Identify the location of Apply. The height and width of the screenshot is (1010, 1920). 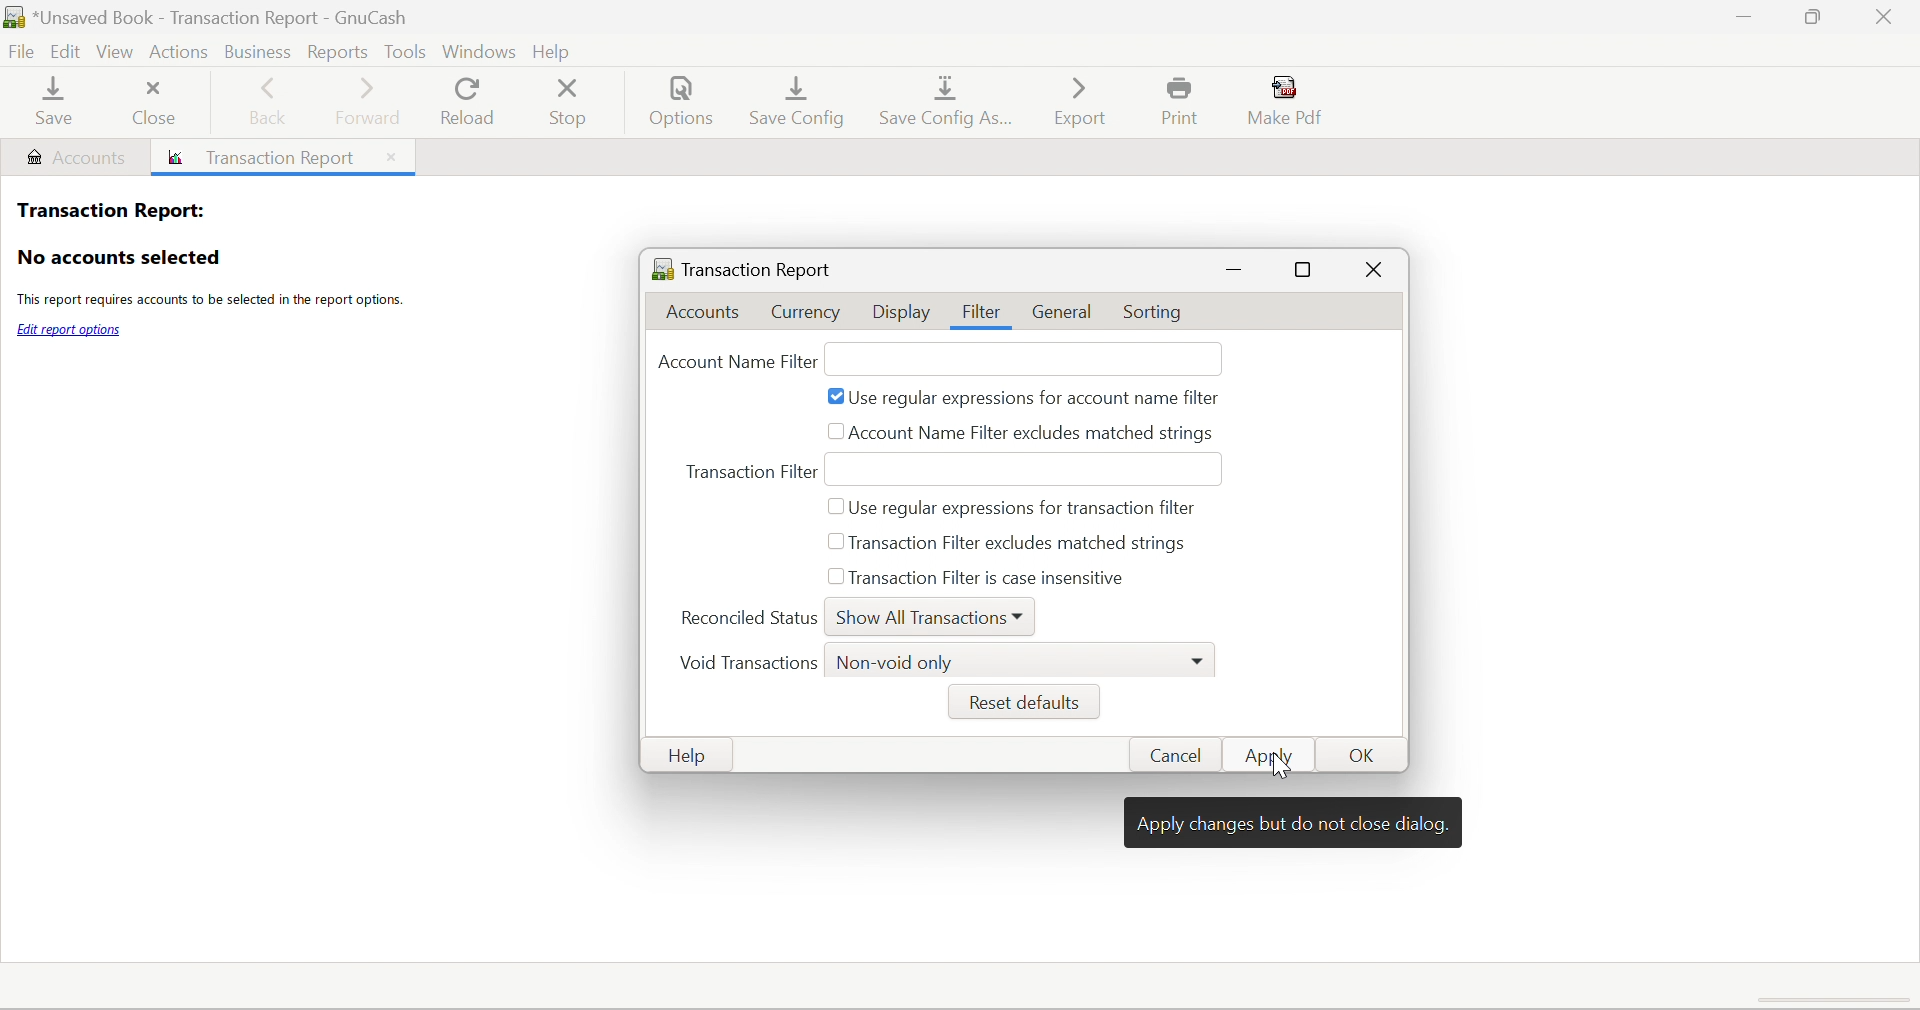
(1279, 755).